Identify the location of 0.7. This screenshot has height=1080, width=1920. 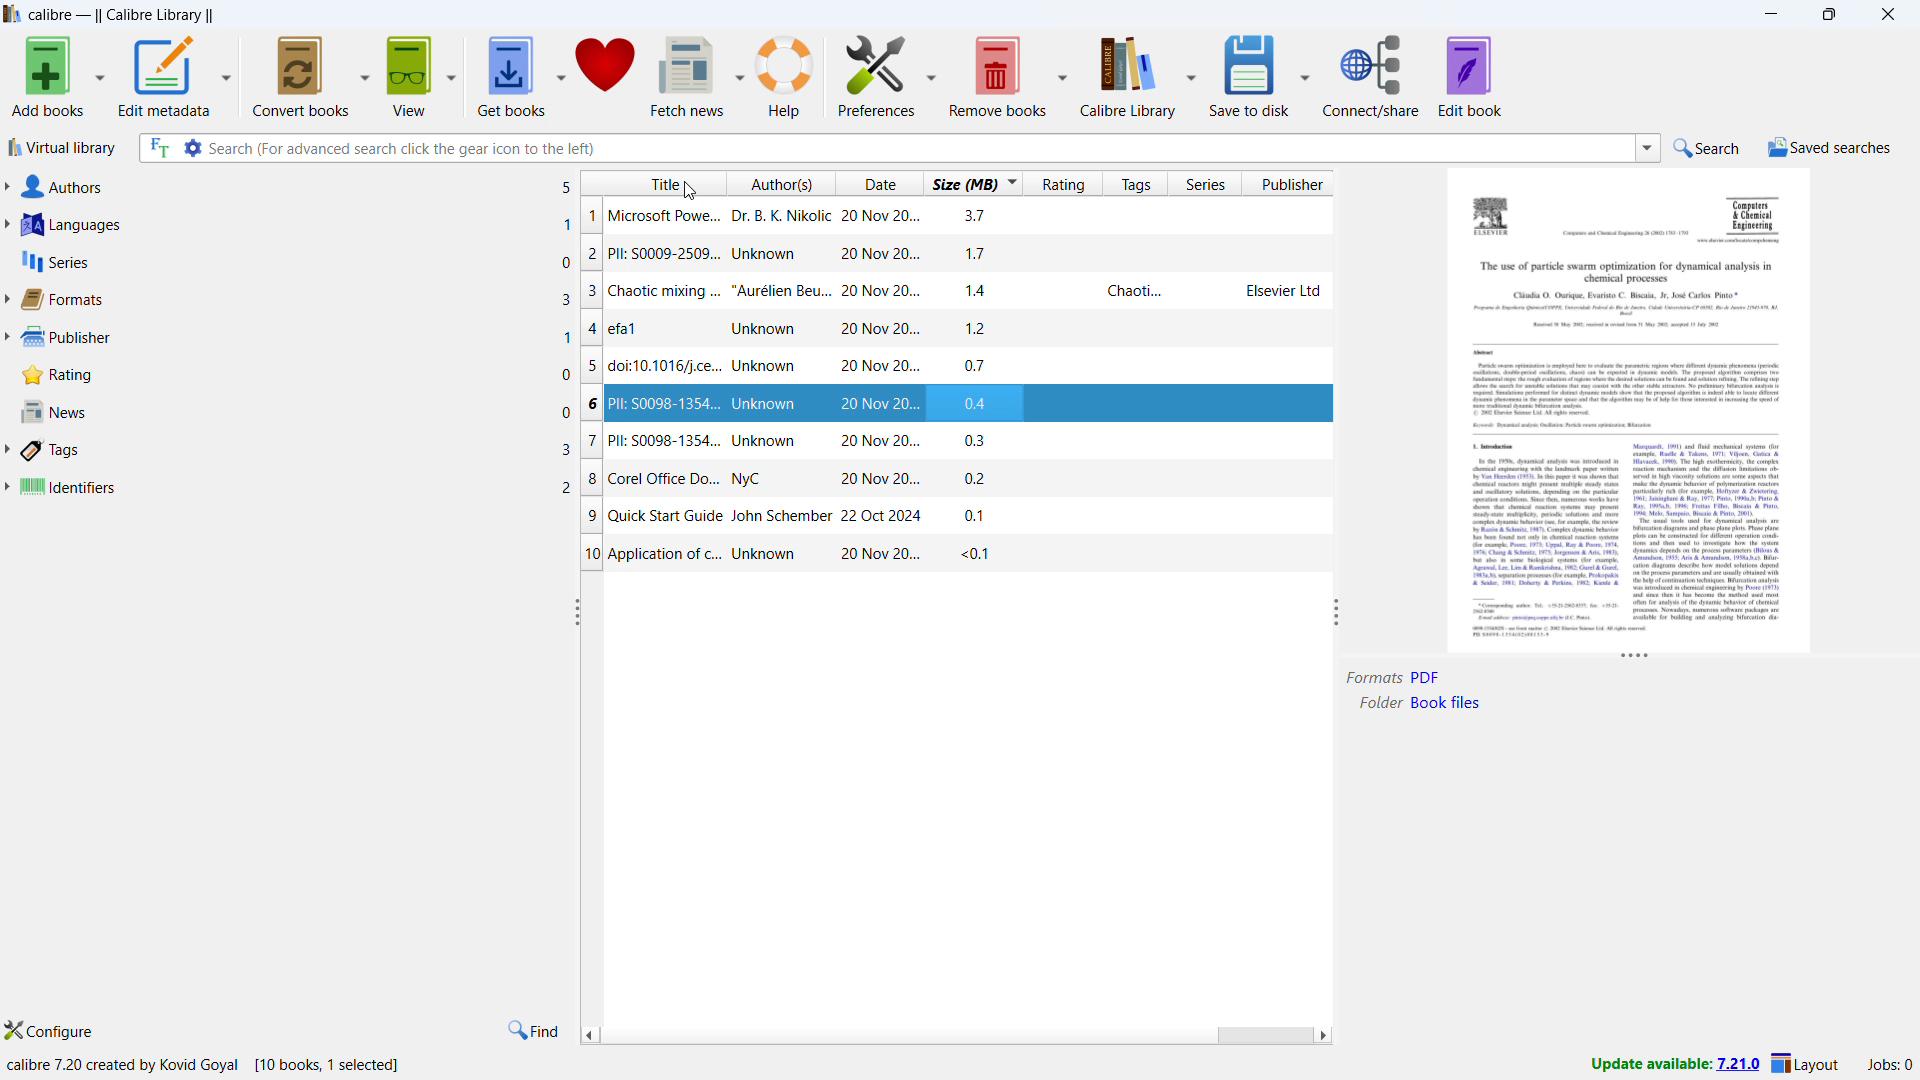
(982, 367).